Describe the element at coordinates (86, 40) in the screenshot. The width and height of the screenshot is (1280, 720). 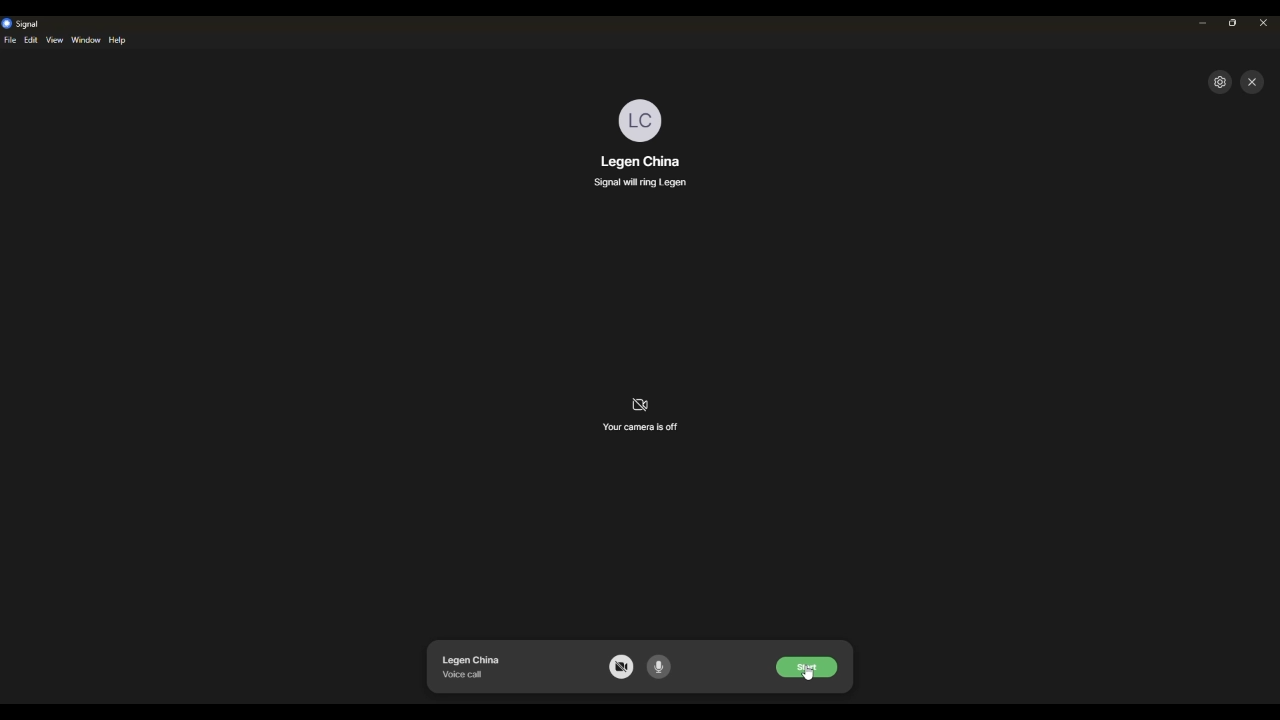
I see `windows` at that location.